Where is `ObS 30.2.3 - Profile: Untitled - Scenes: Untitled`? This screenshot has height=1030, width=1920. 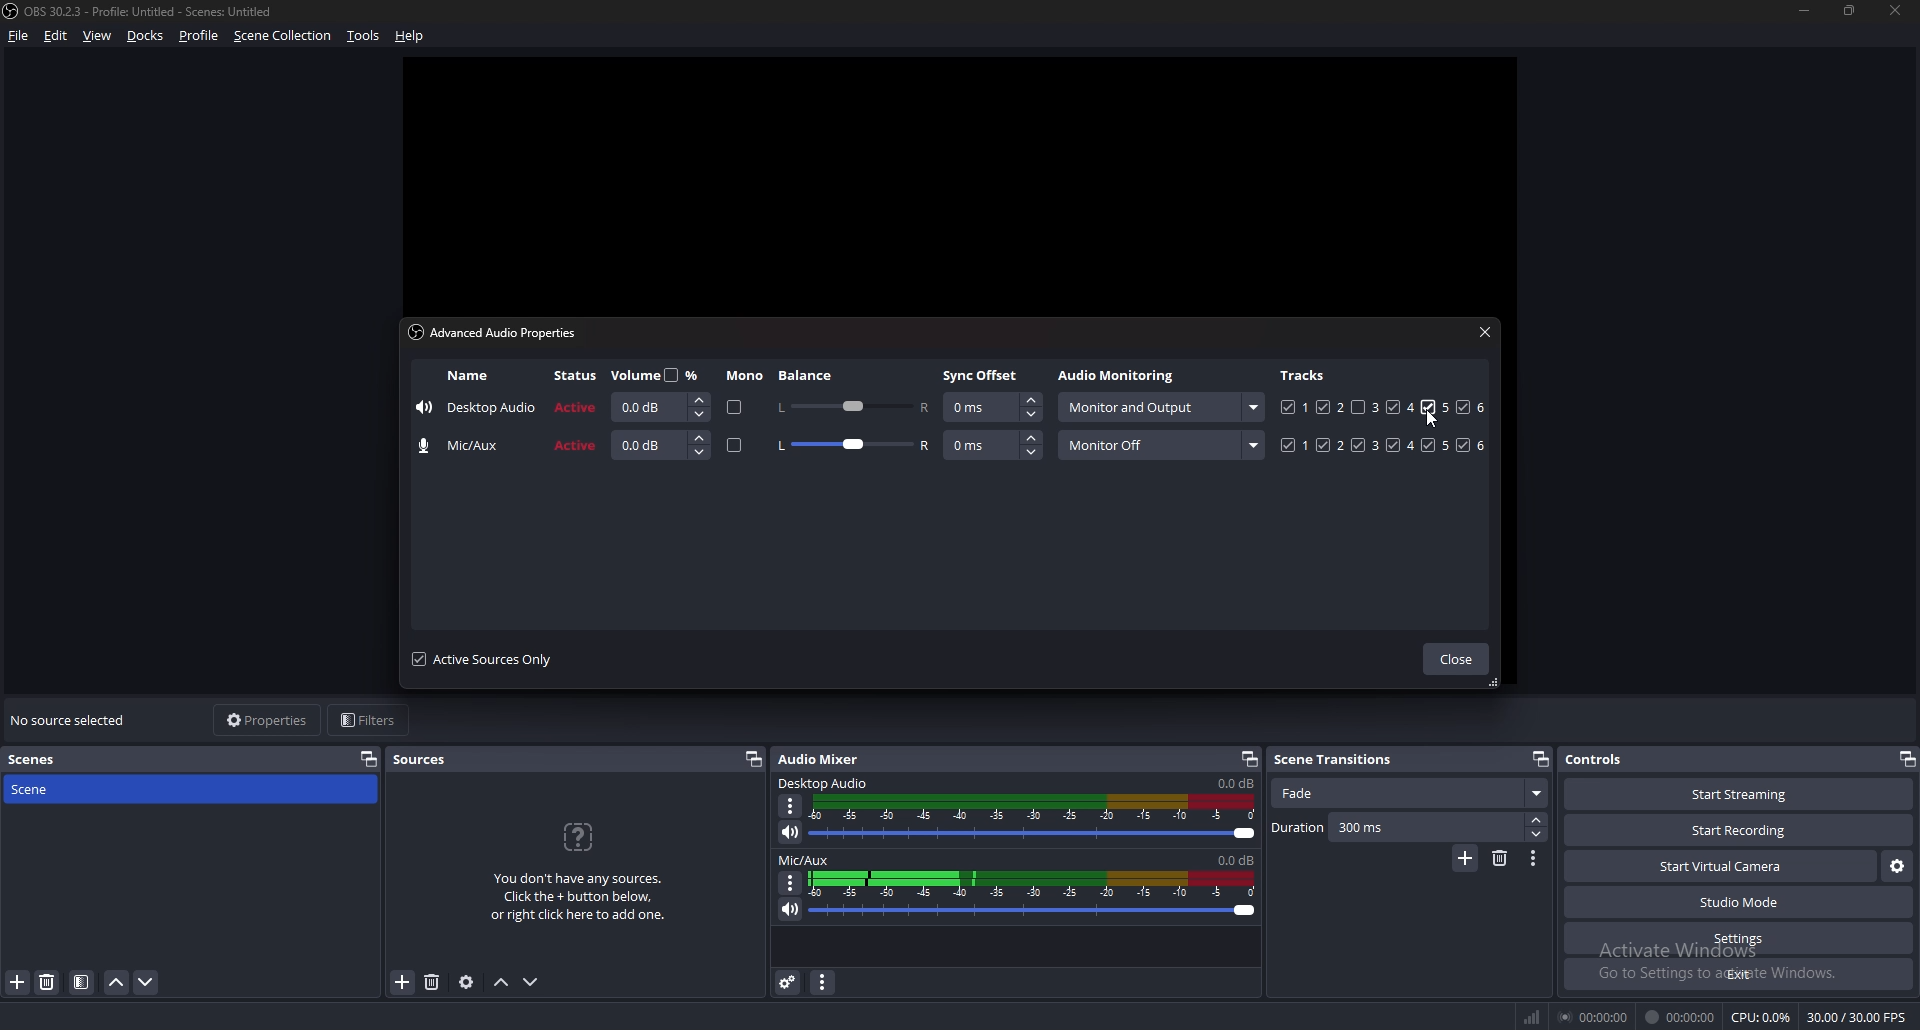 ObS 30.2.3 - Profile: Untitled - Scenes: Untitled is located at coordinates (158, 8).